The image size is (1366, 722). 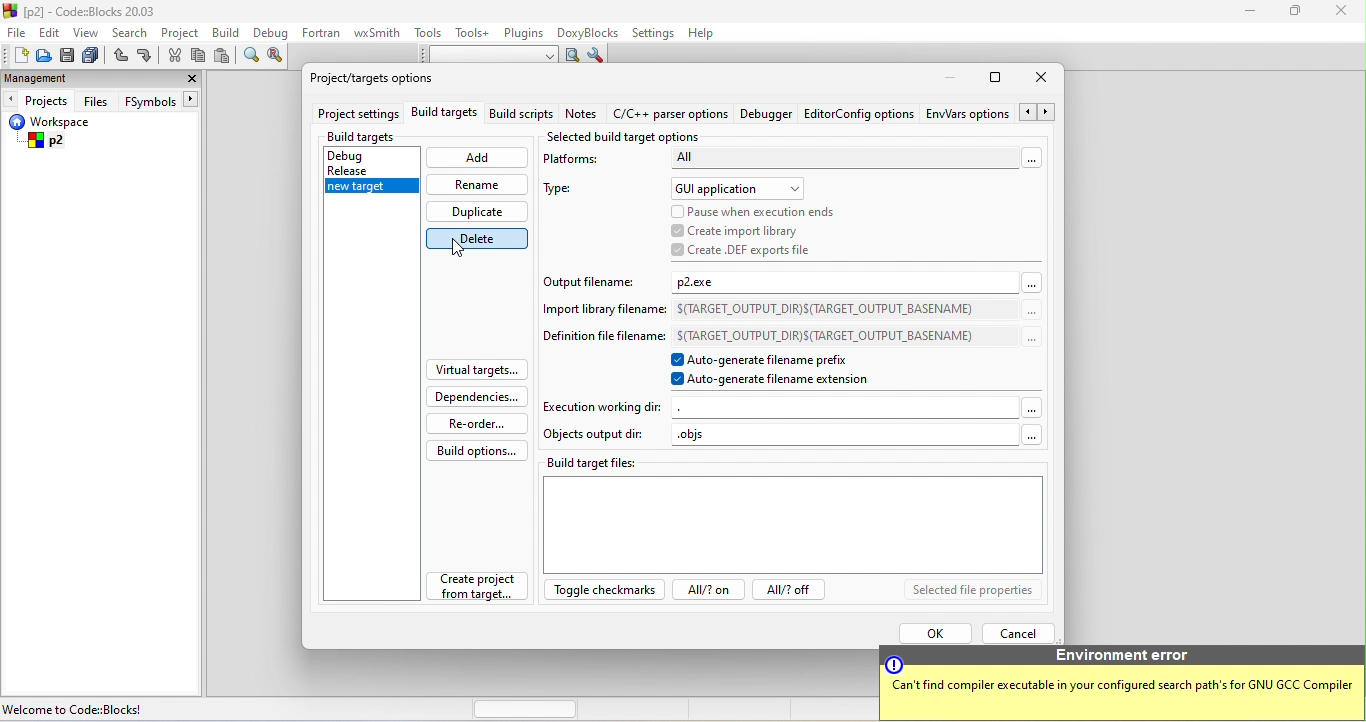 What do you see at coordinates (252, 58) in the screenshot?
I see `find` at bounding box center [252, 58].